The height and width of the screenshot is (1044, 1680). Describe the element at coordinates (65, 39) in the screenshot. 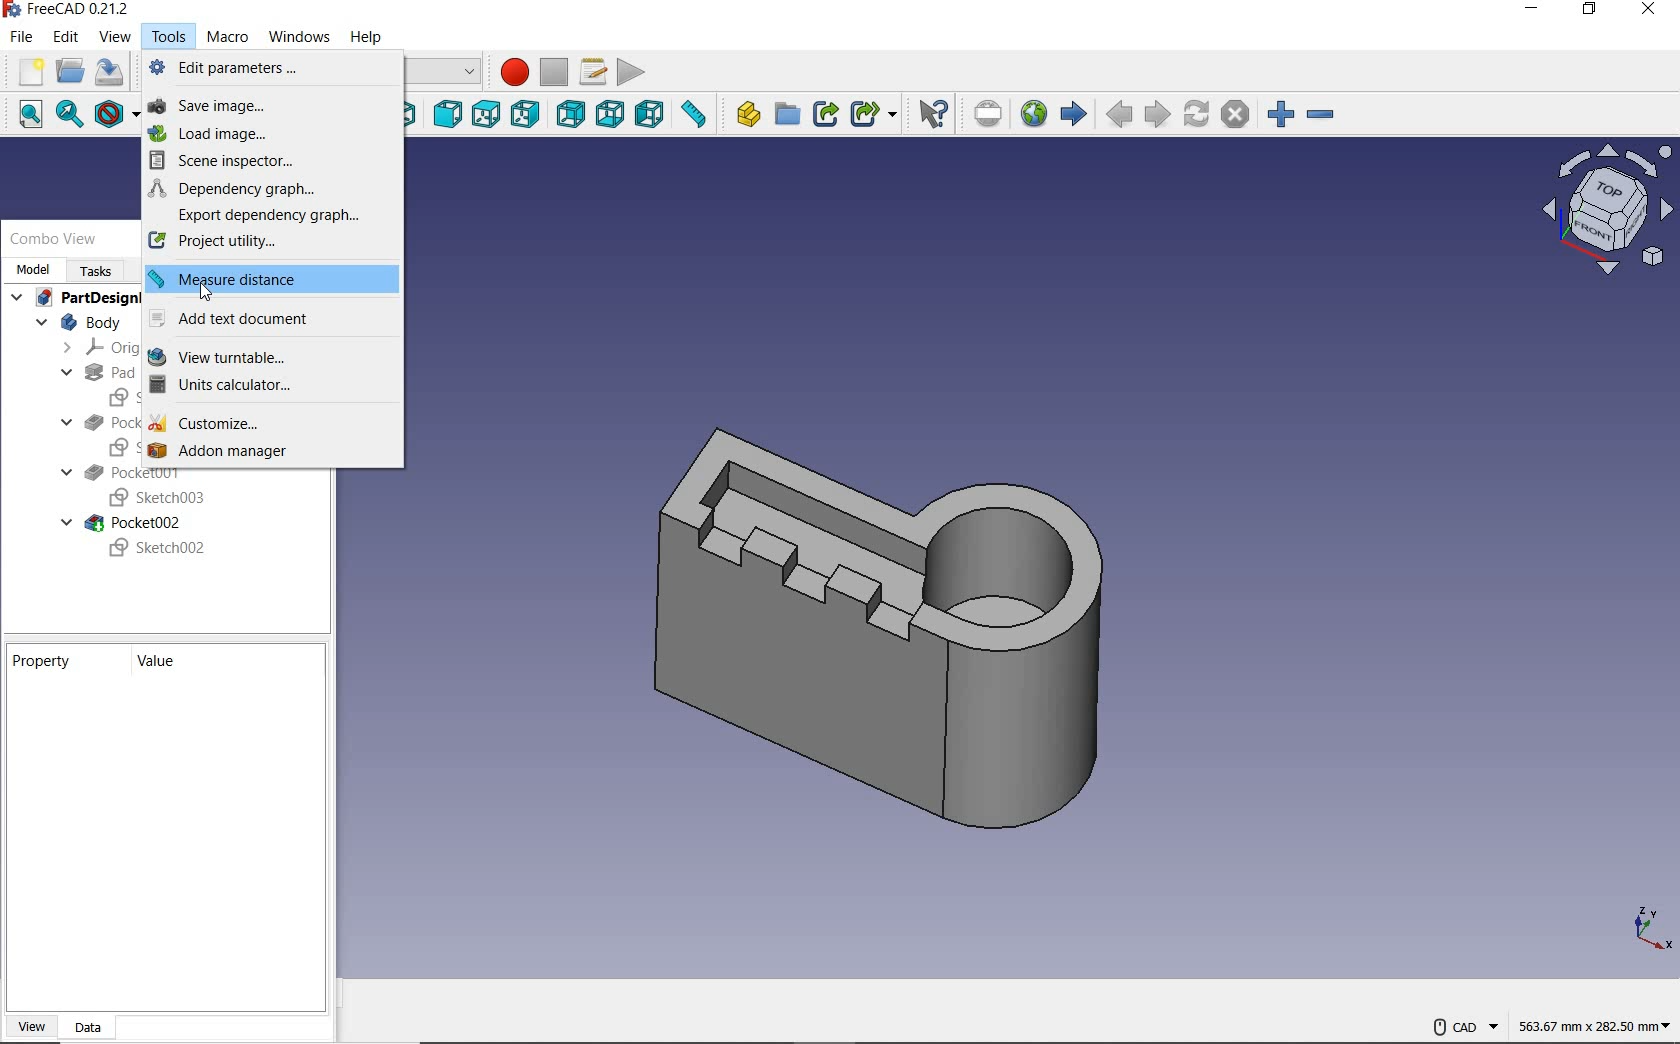

I see `edit` at that location.